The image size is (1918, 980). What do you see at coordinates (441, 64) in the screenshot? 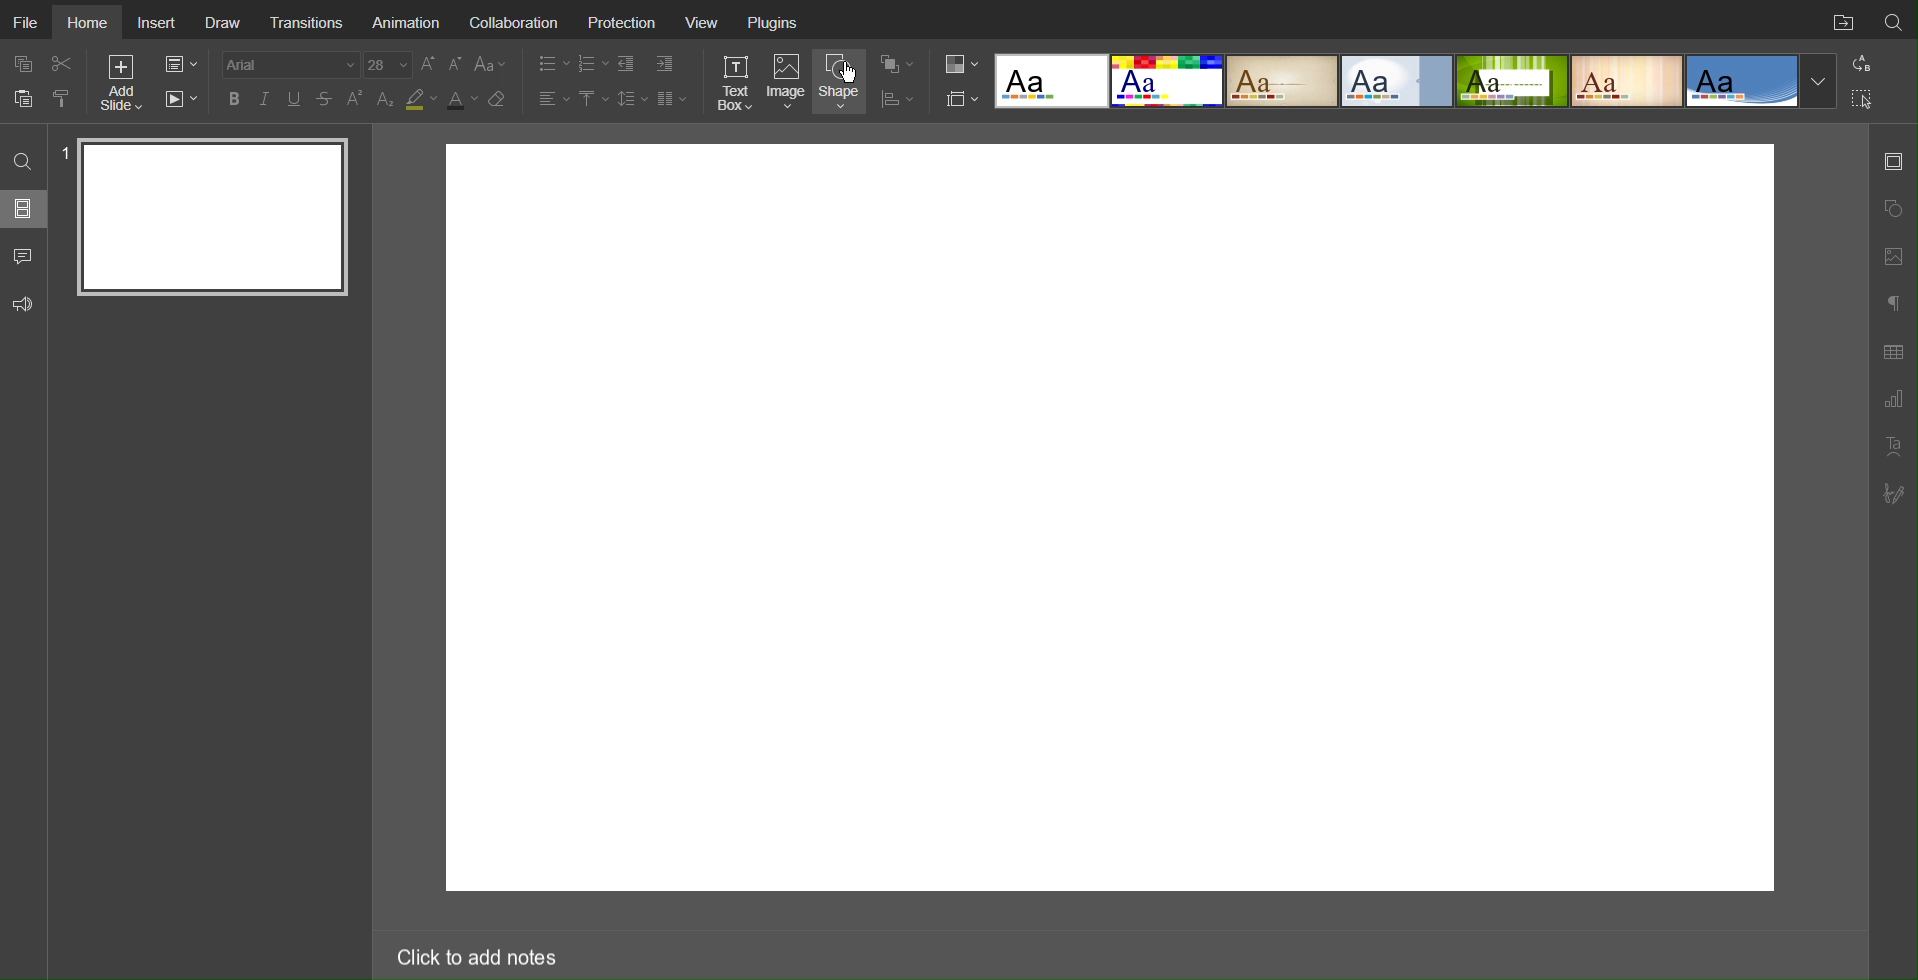
I see `Font Size` at bounding box center [441, 64].